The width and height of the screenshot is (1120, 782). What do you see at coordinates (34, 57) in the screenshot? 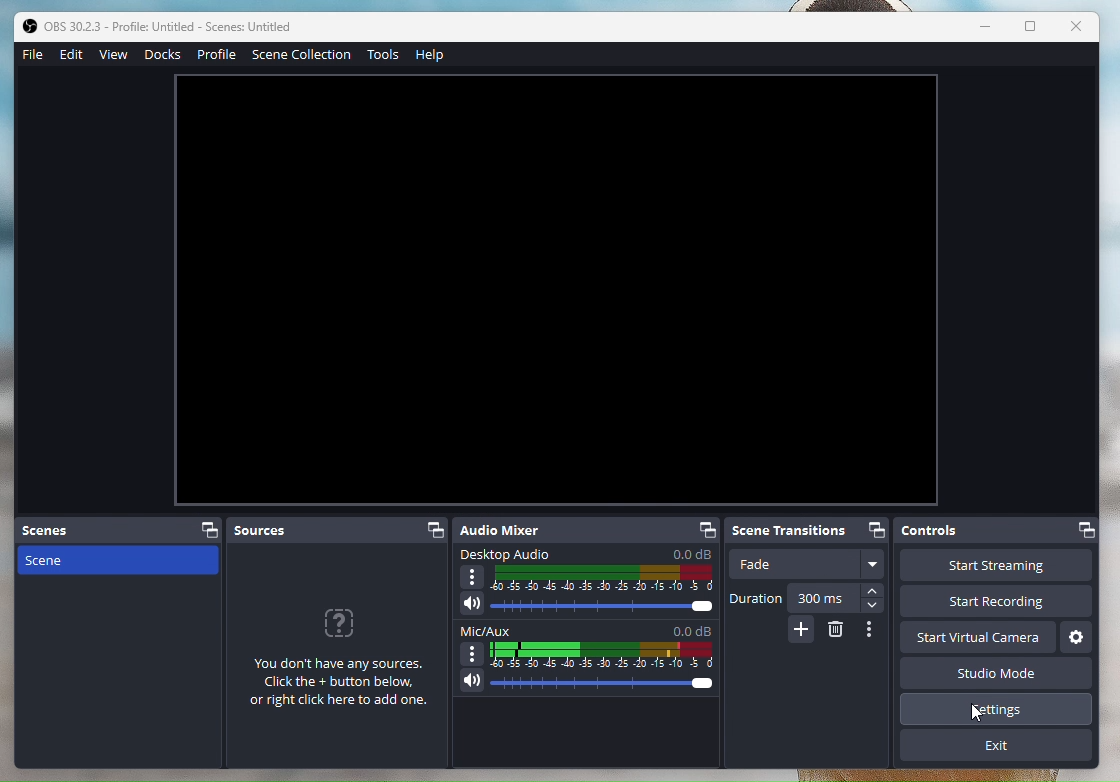
I see `File` at bounding box center [34, 57].